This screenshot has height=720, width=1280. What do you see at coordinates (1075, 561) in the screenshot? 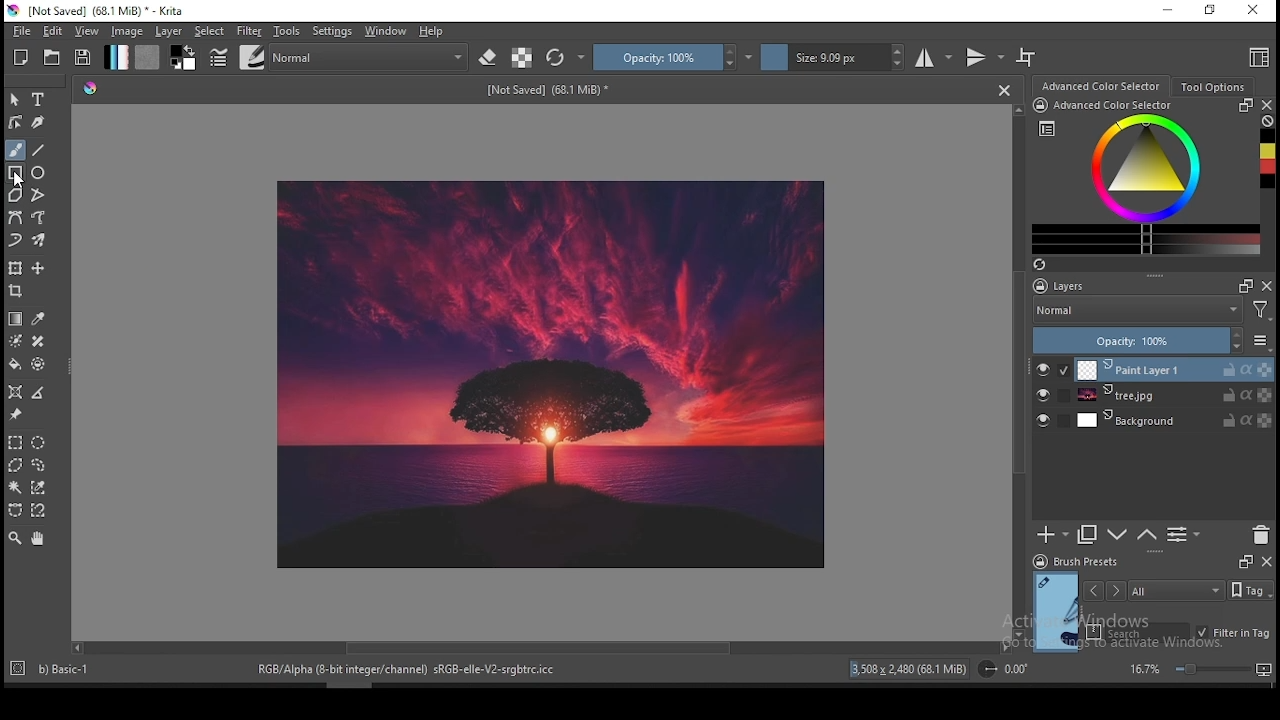
I see `brush preset` at bounding box center [1075, 561].